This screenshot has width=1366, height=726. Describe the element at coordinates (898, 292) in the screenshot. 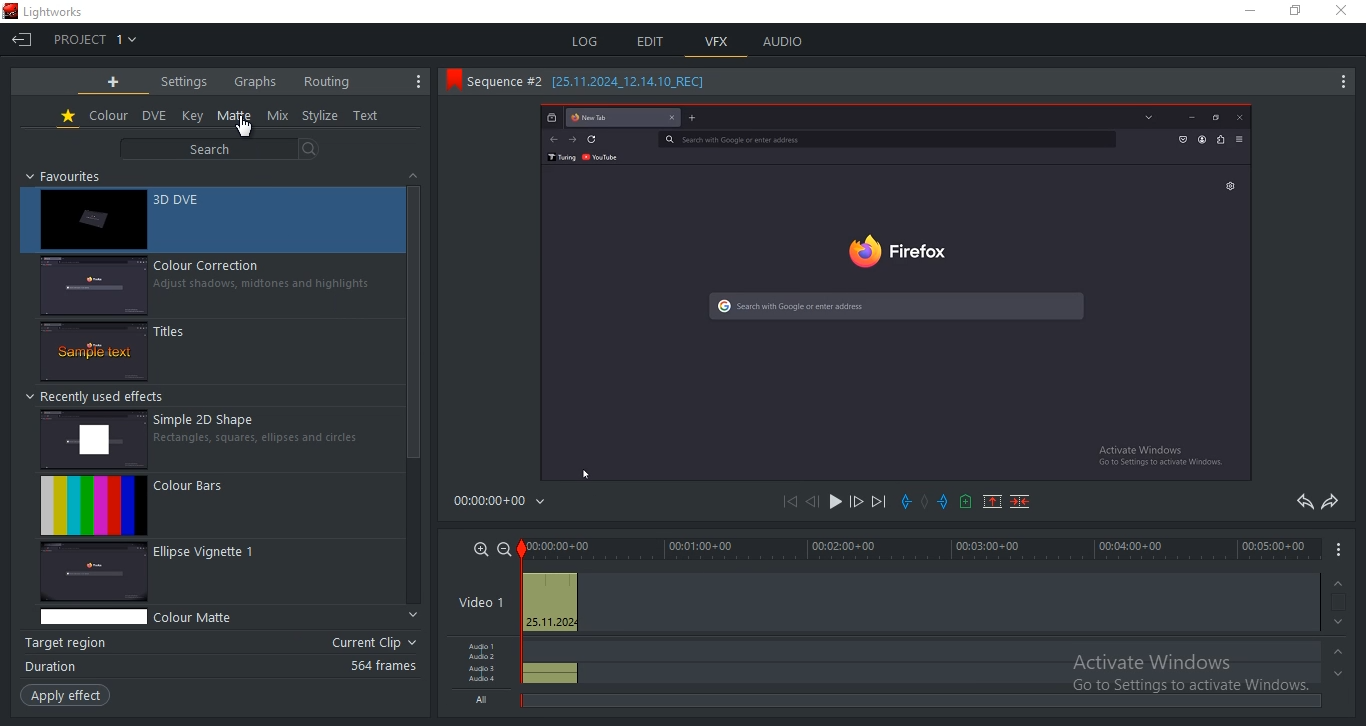

I see `sequence` at that location.